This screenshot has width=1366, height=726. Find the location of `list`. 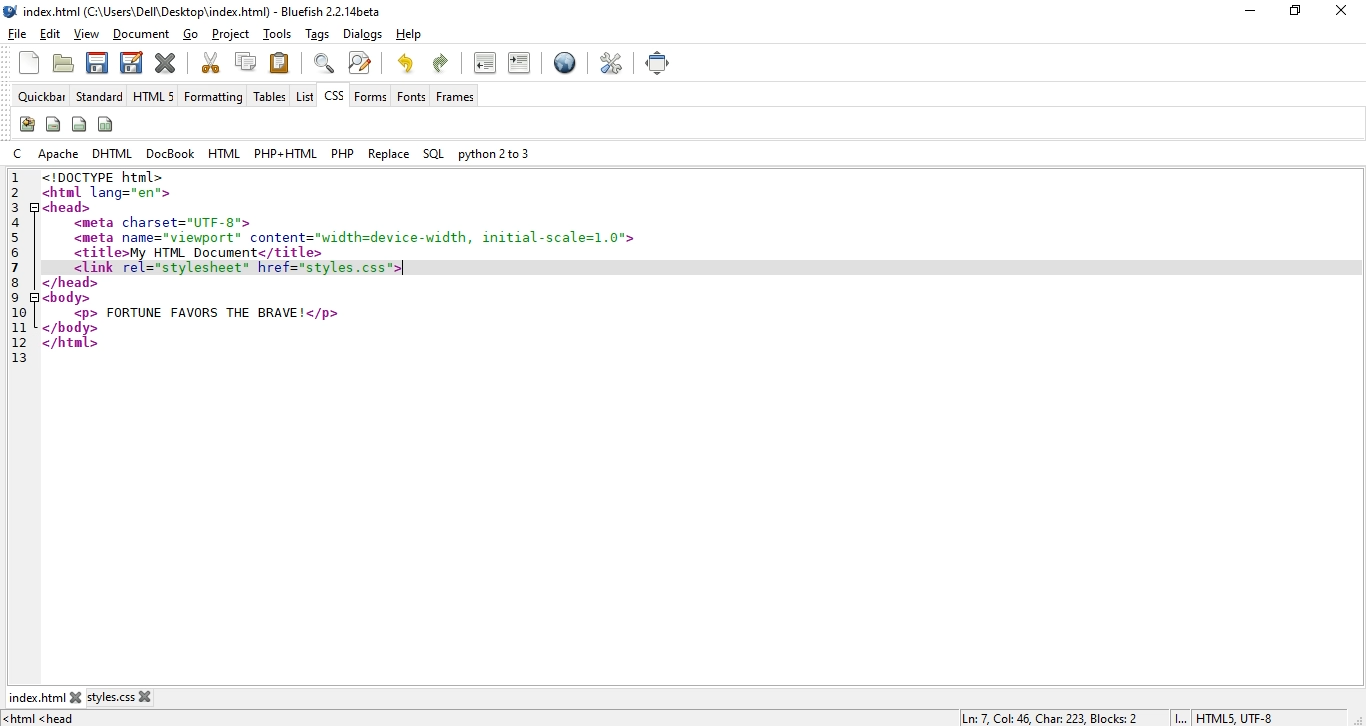

list is located at coordinates (304, 96).